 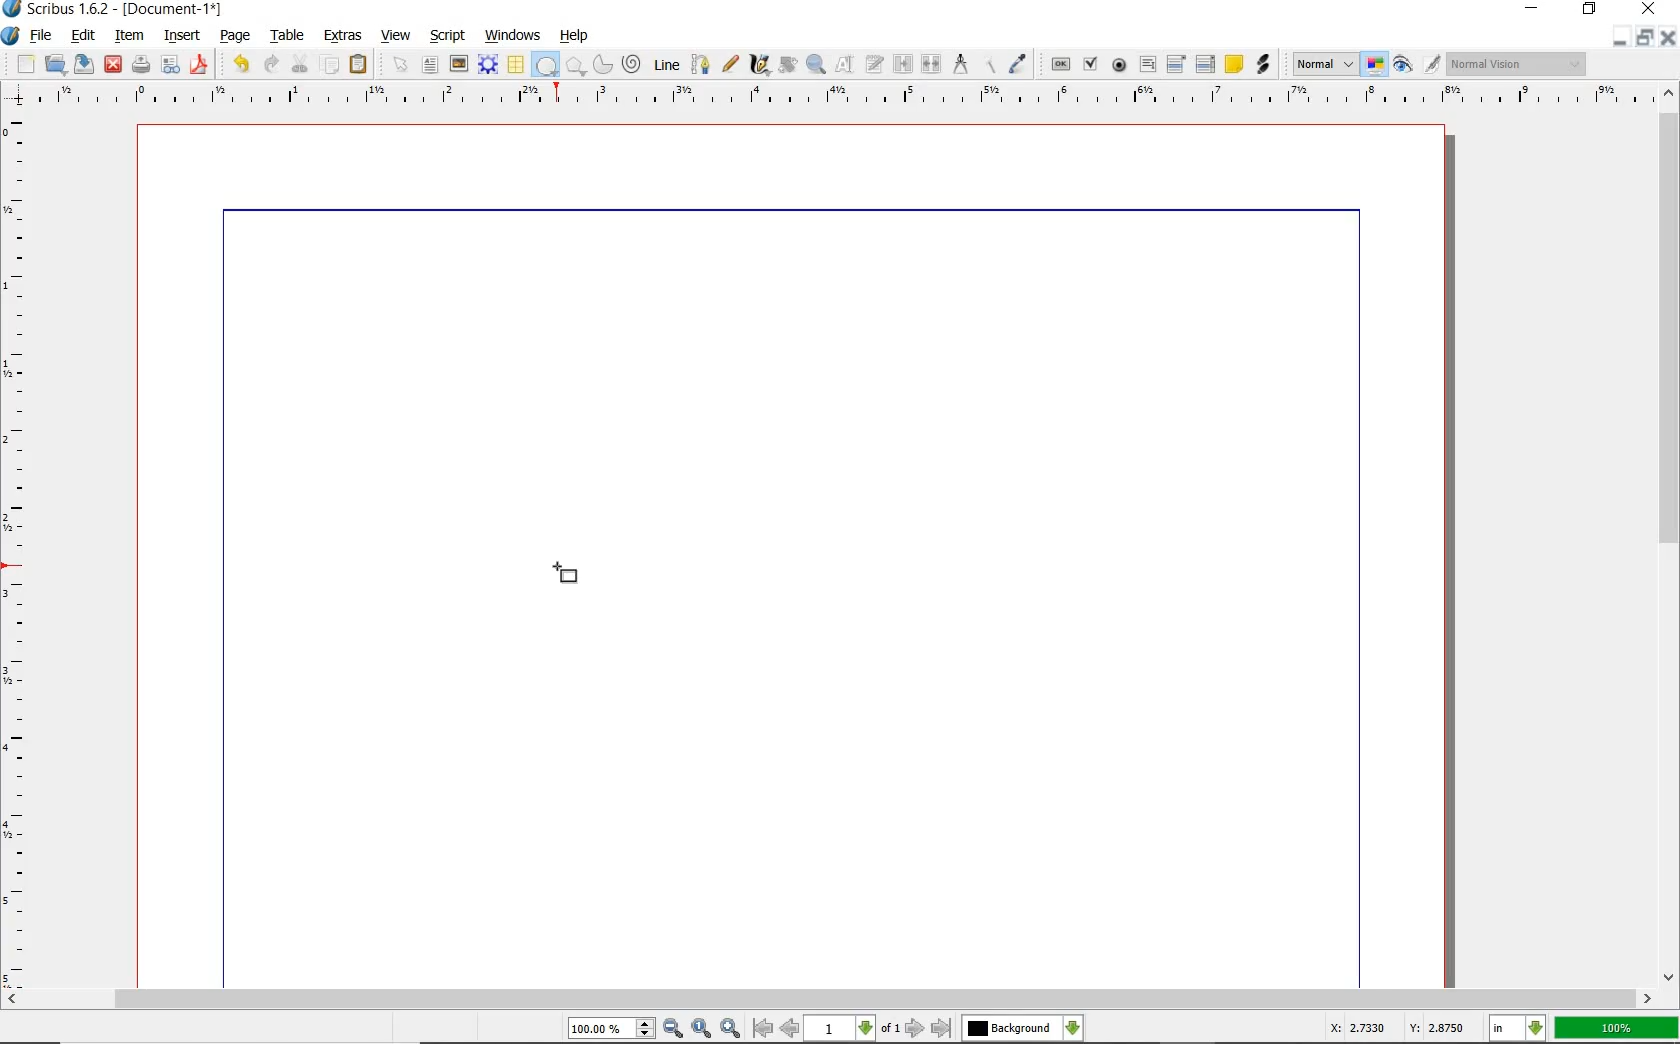 I want to click on RULER, so click(x=835, y=98).